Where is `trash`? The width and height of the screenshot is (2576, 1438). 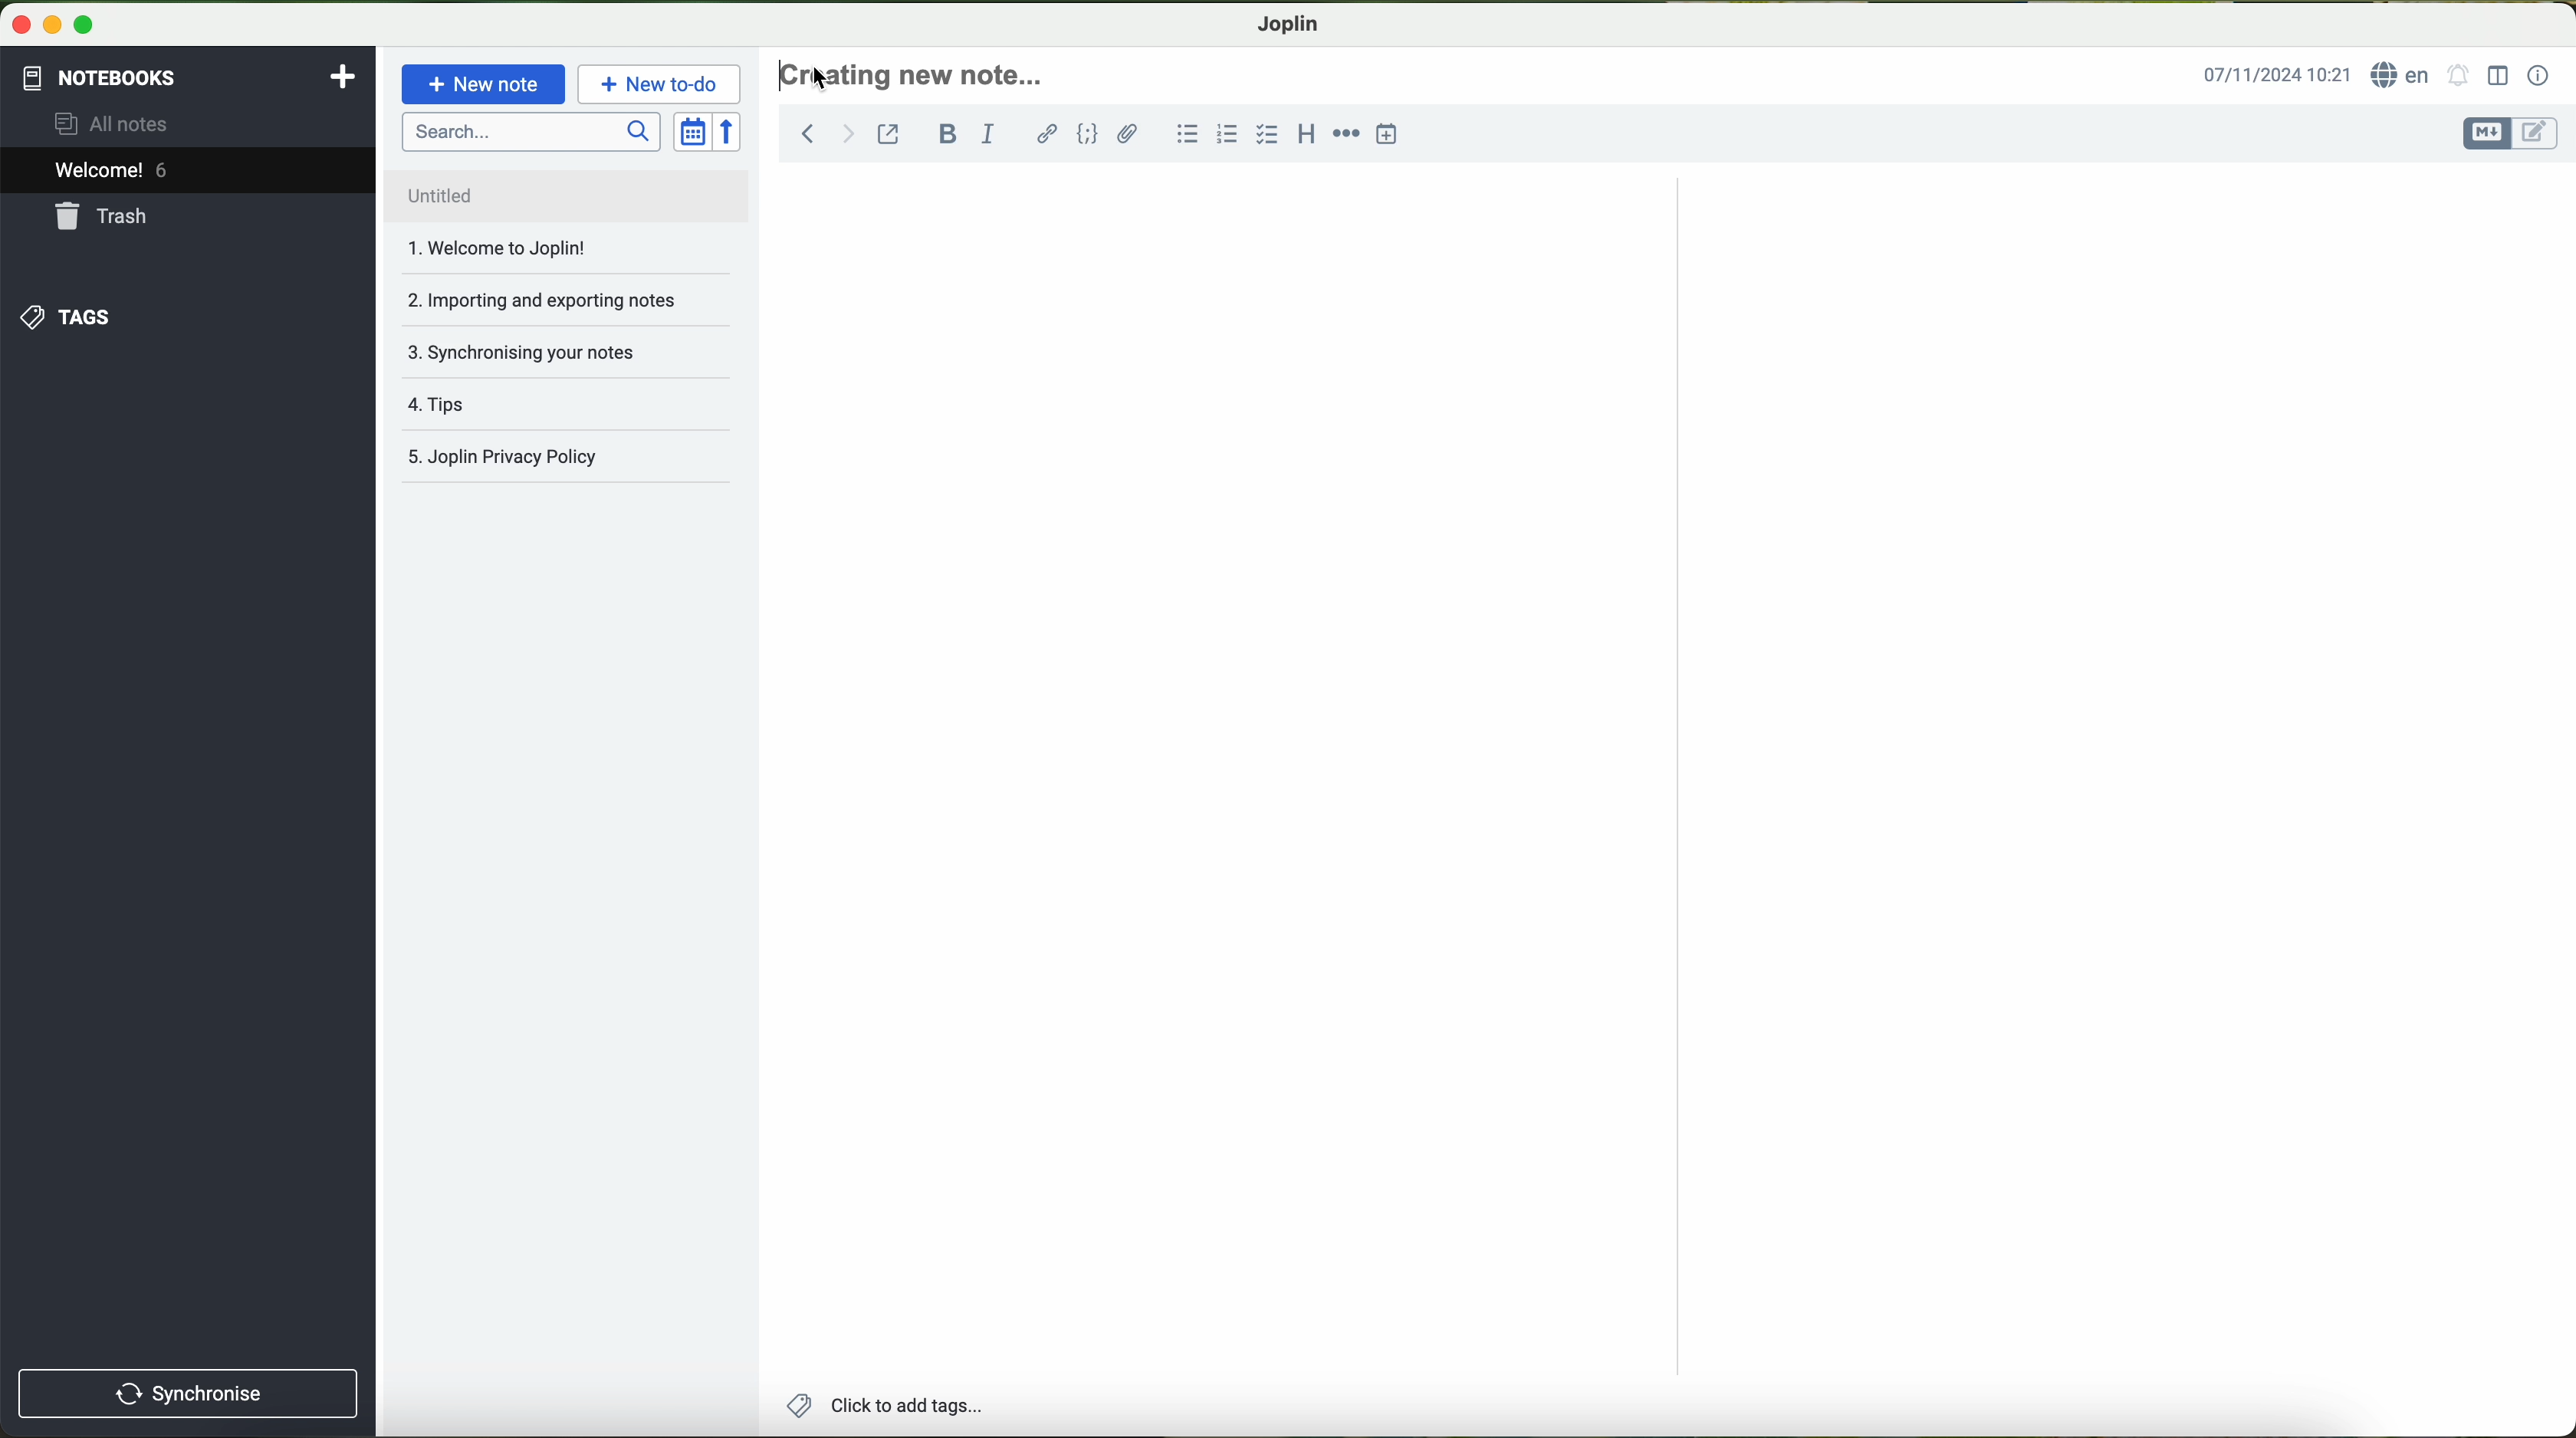
trash is located at coordinates (105, 216).